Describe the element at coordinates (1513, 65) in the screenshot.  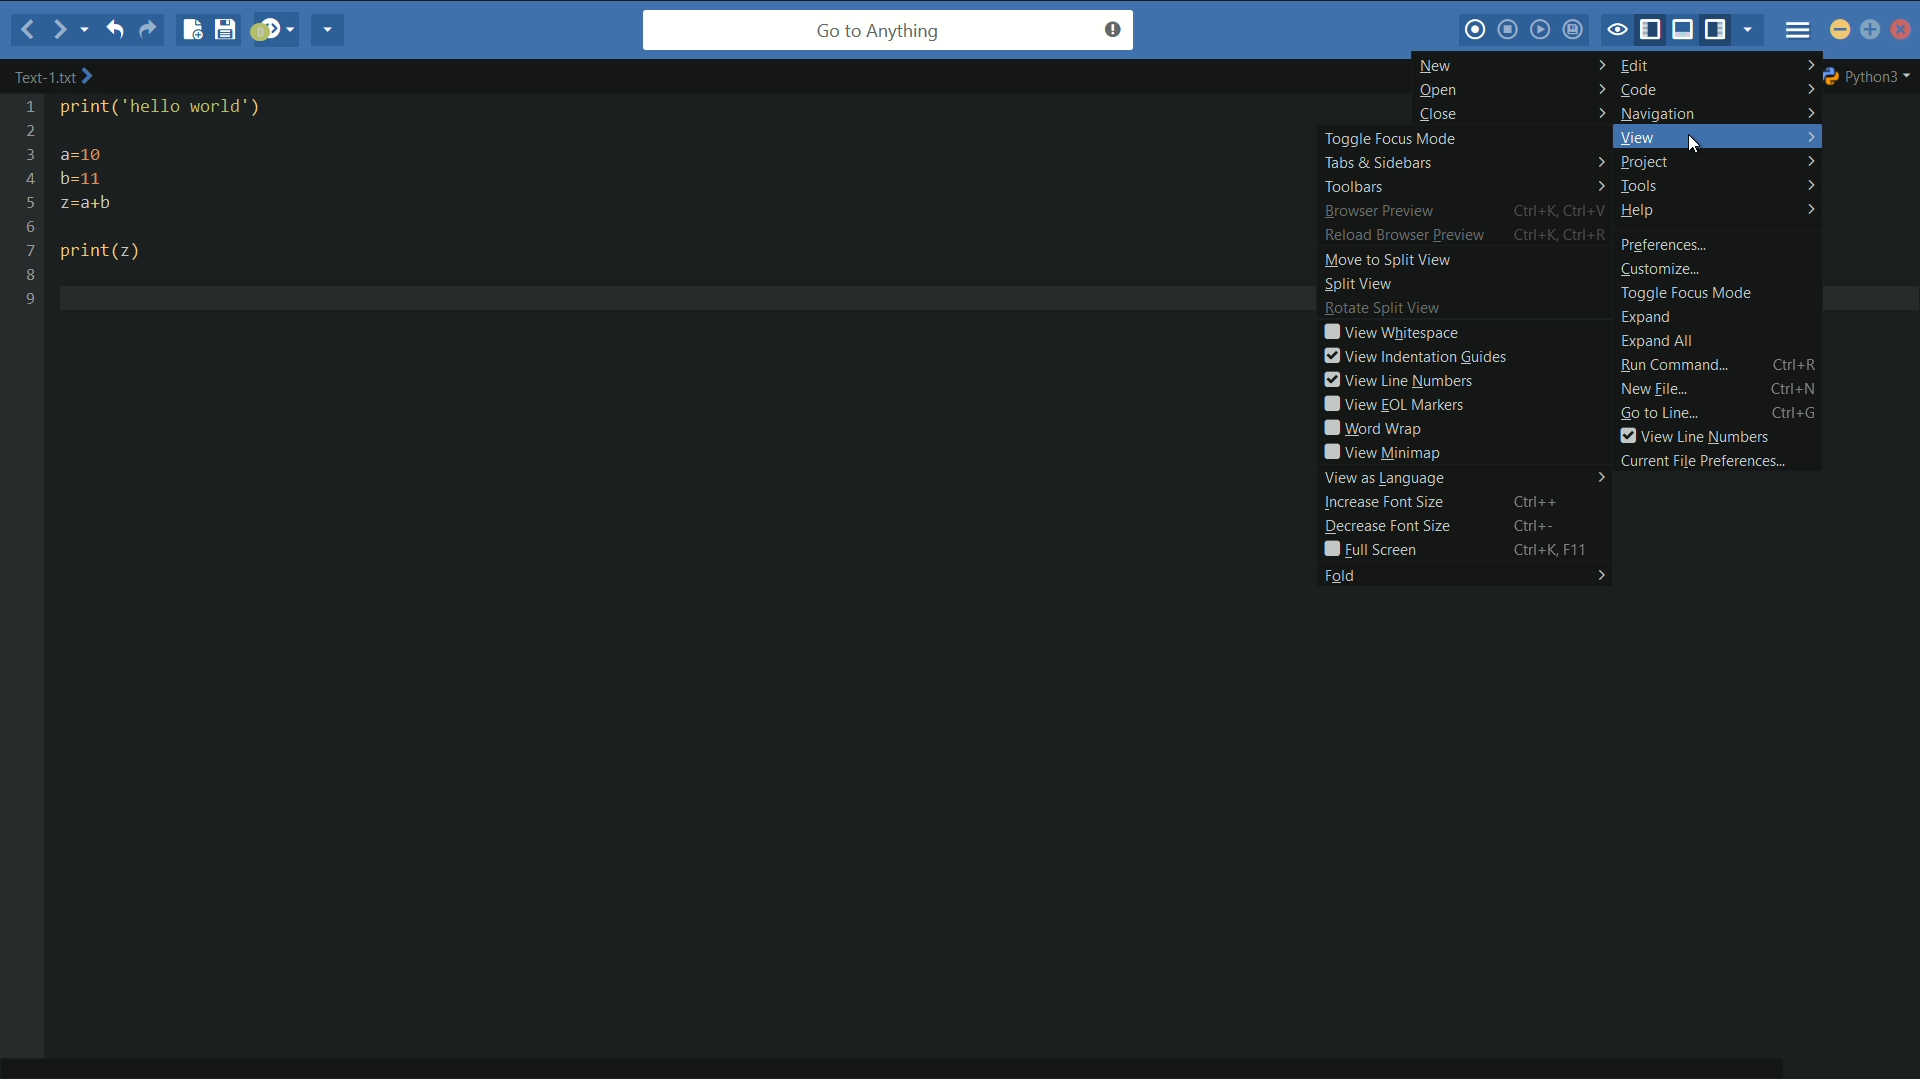
I see `new` at that location.